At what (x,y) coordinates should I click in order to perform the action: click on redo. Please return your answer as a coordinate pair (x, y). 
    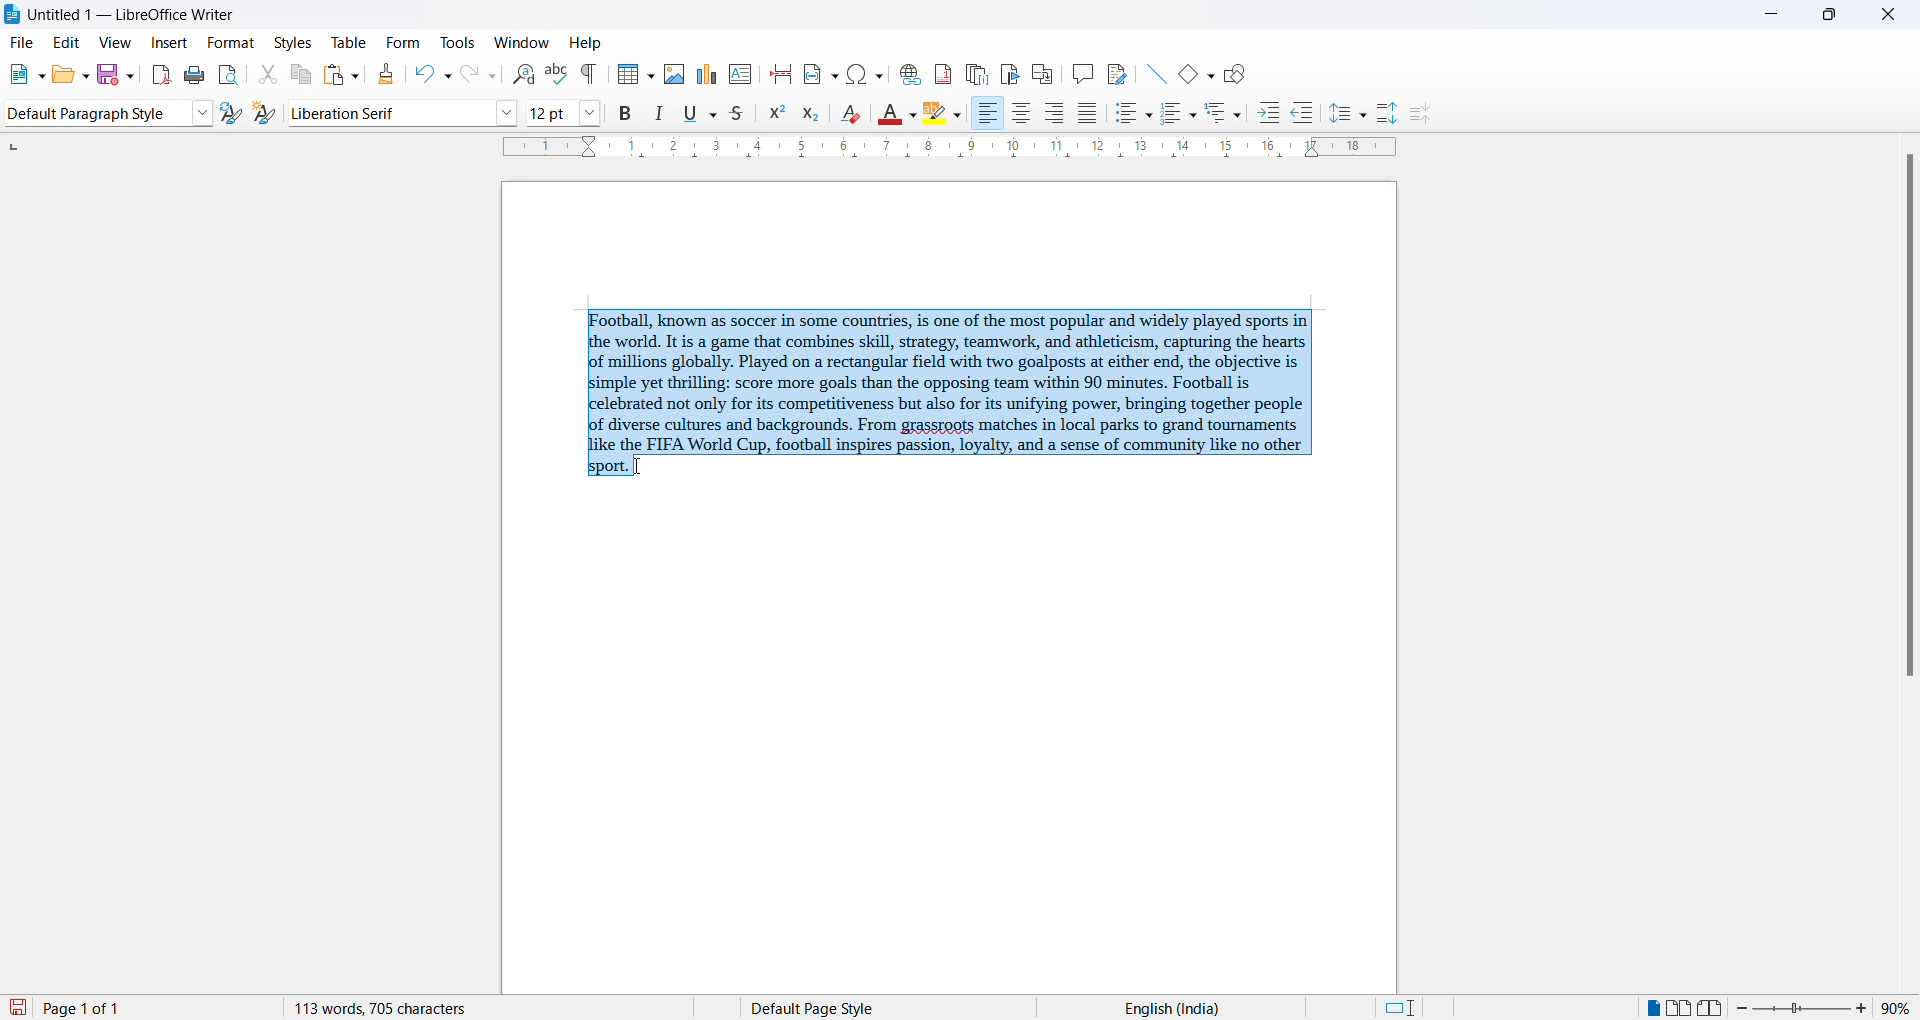
    Looking at the image, I should click on (481, 75).